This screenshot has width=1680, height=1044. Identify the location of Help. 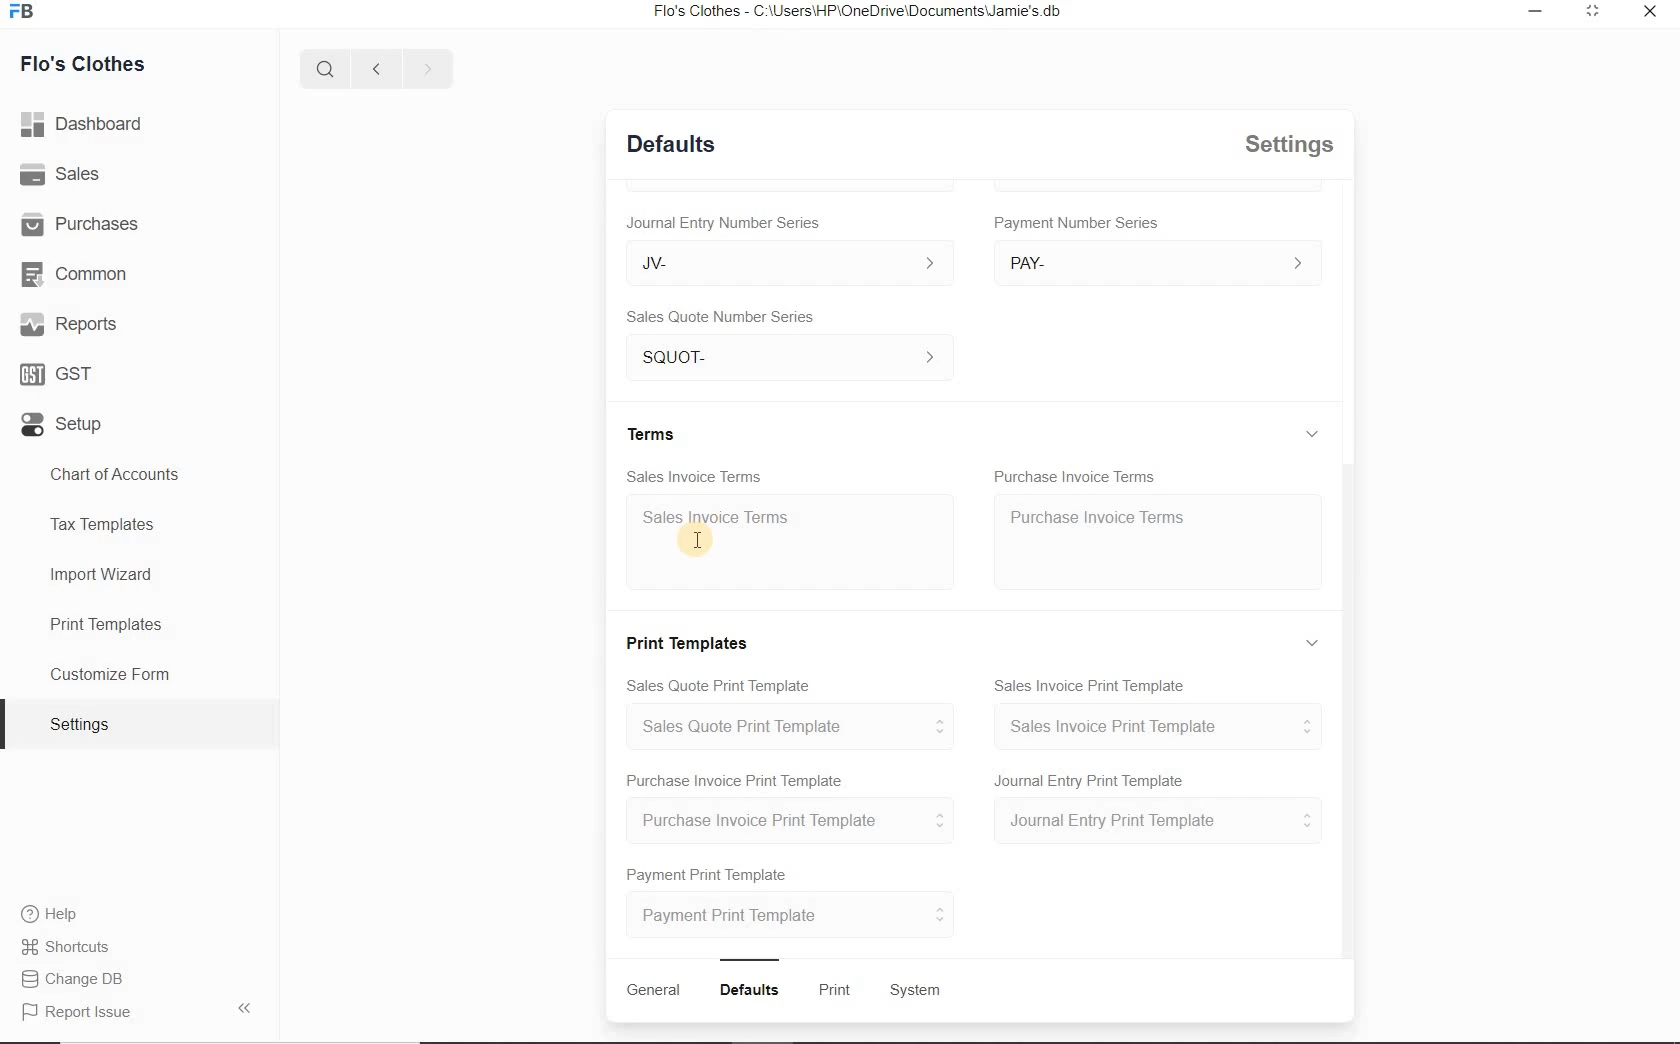
(56, 916).